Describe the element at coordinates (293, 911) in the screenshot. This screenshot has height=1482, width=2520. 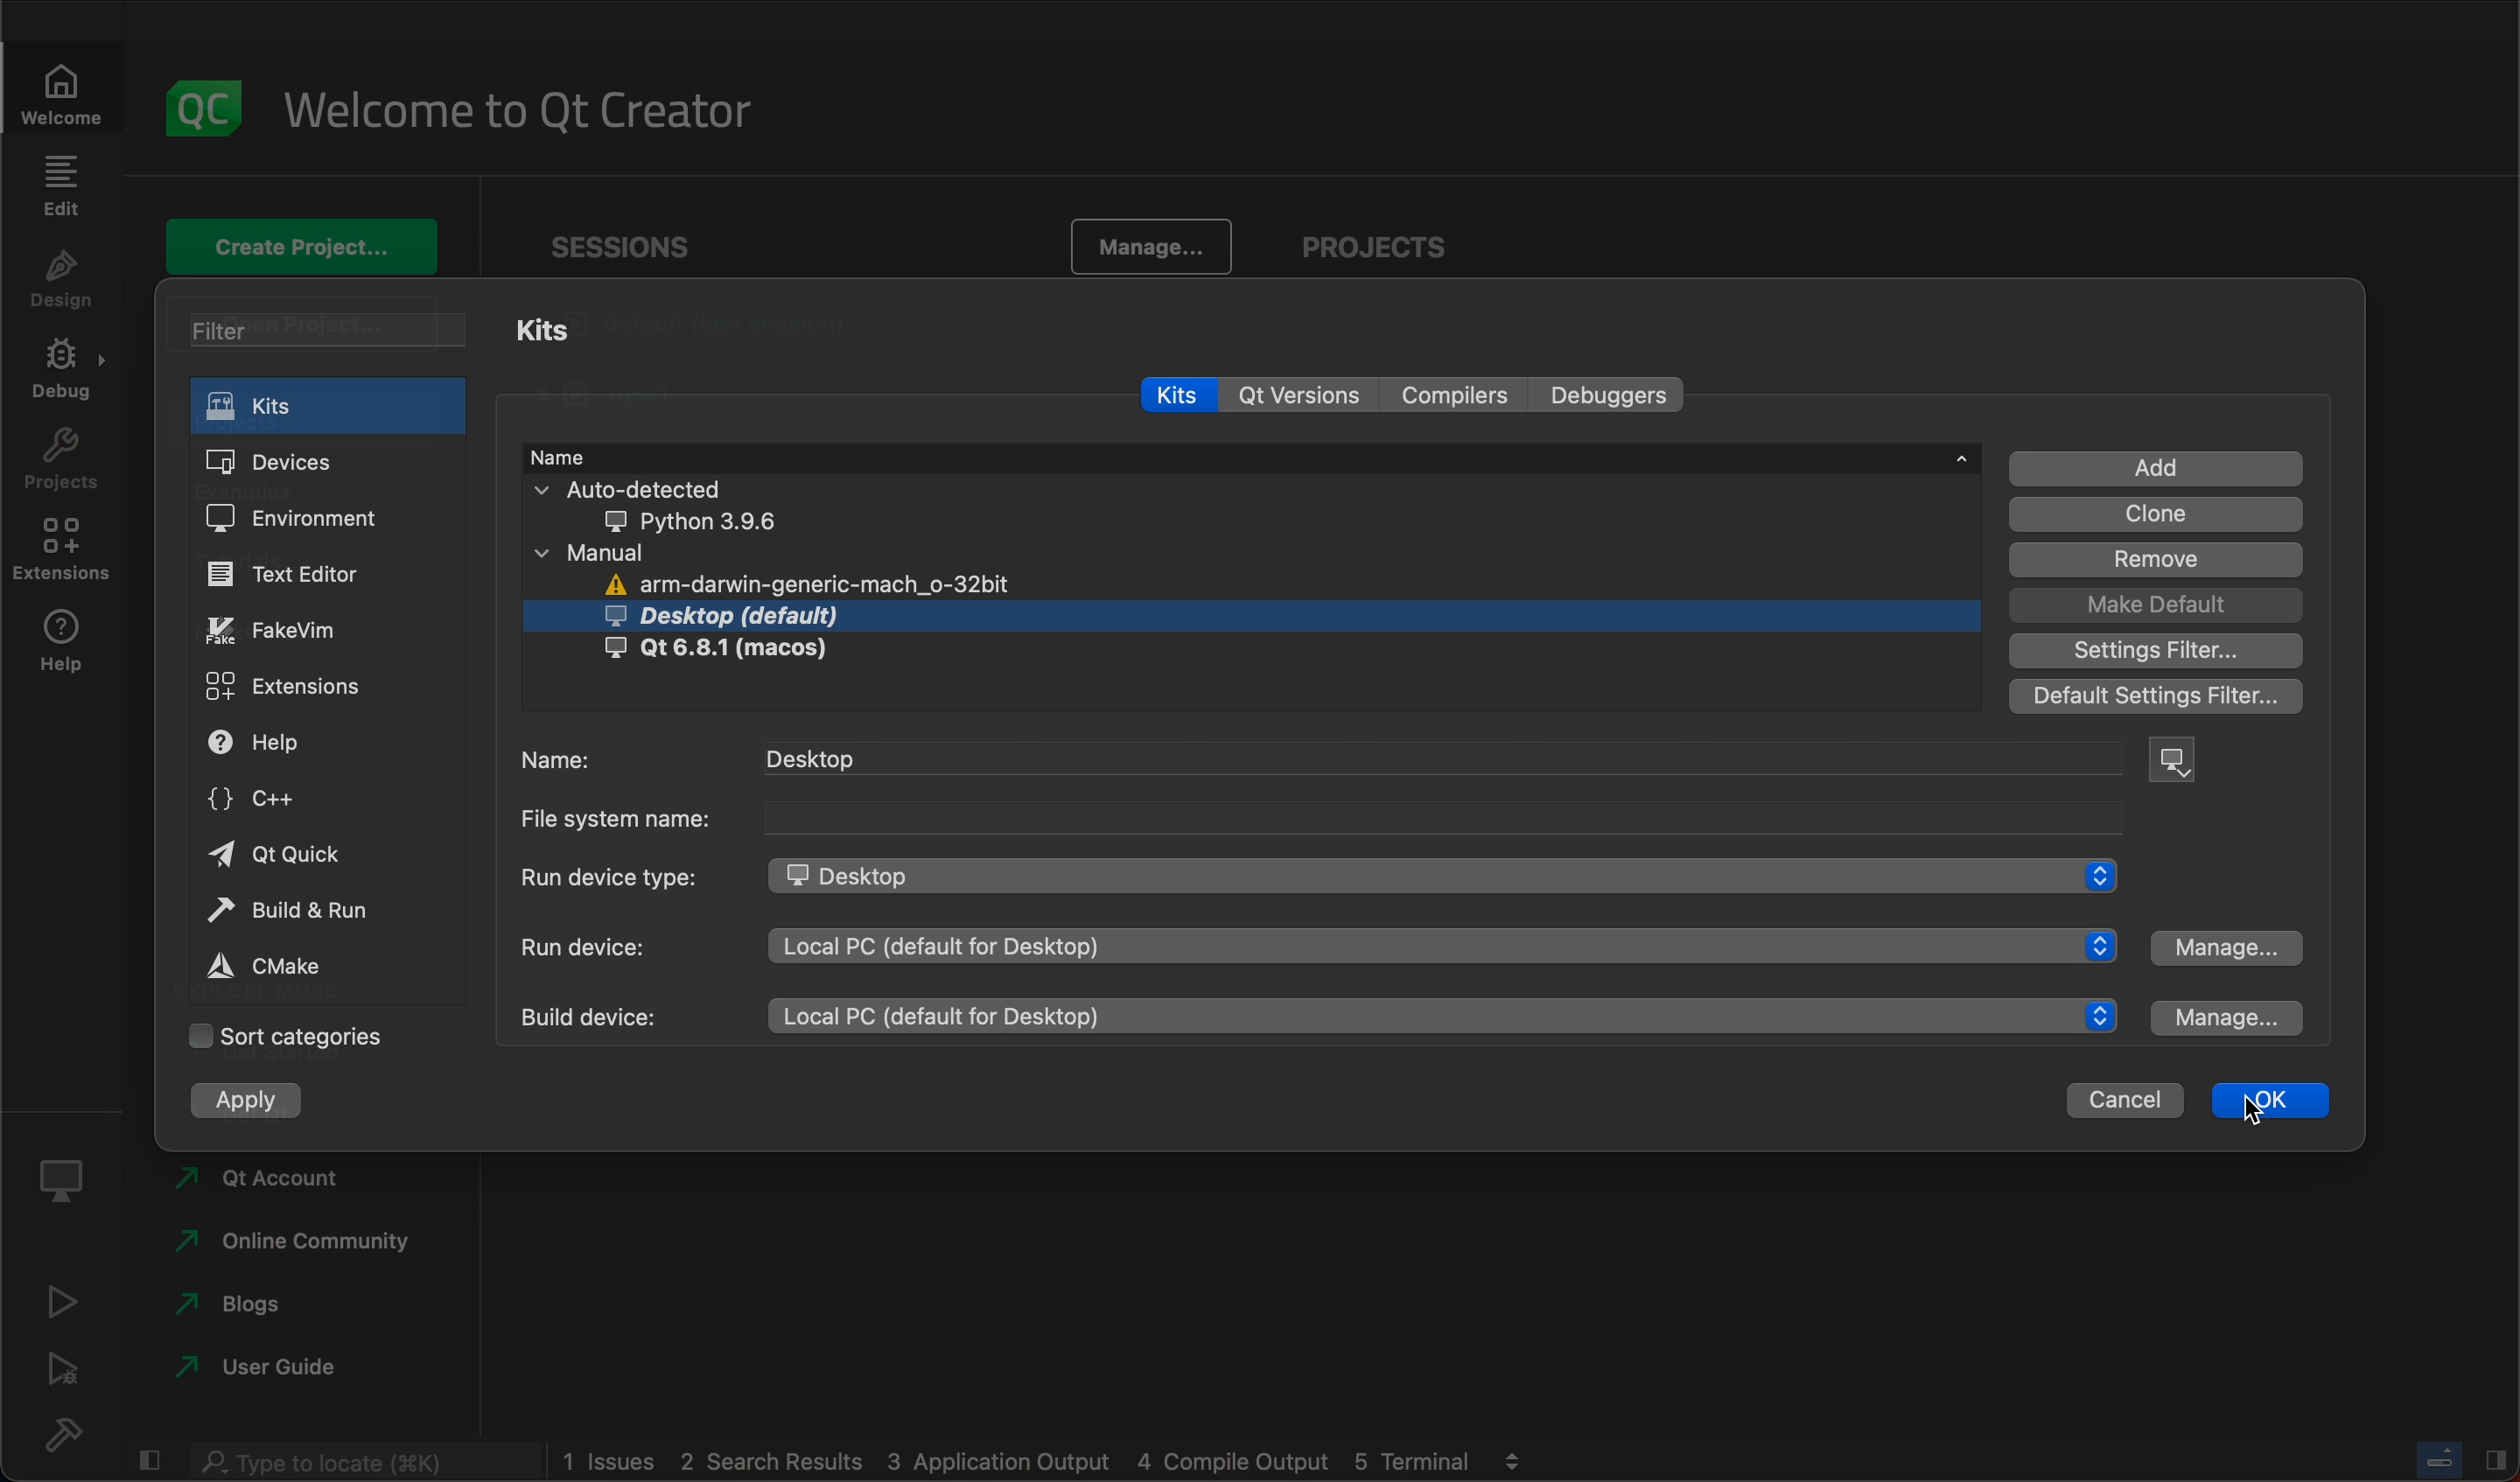
I see `build and run` at that location.